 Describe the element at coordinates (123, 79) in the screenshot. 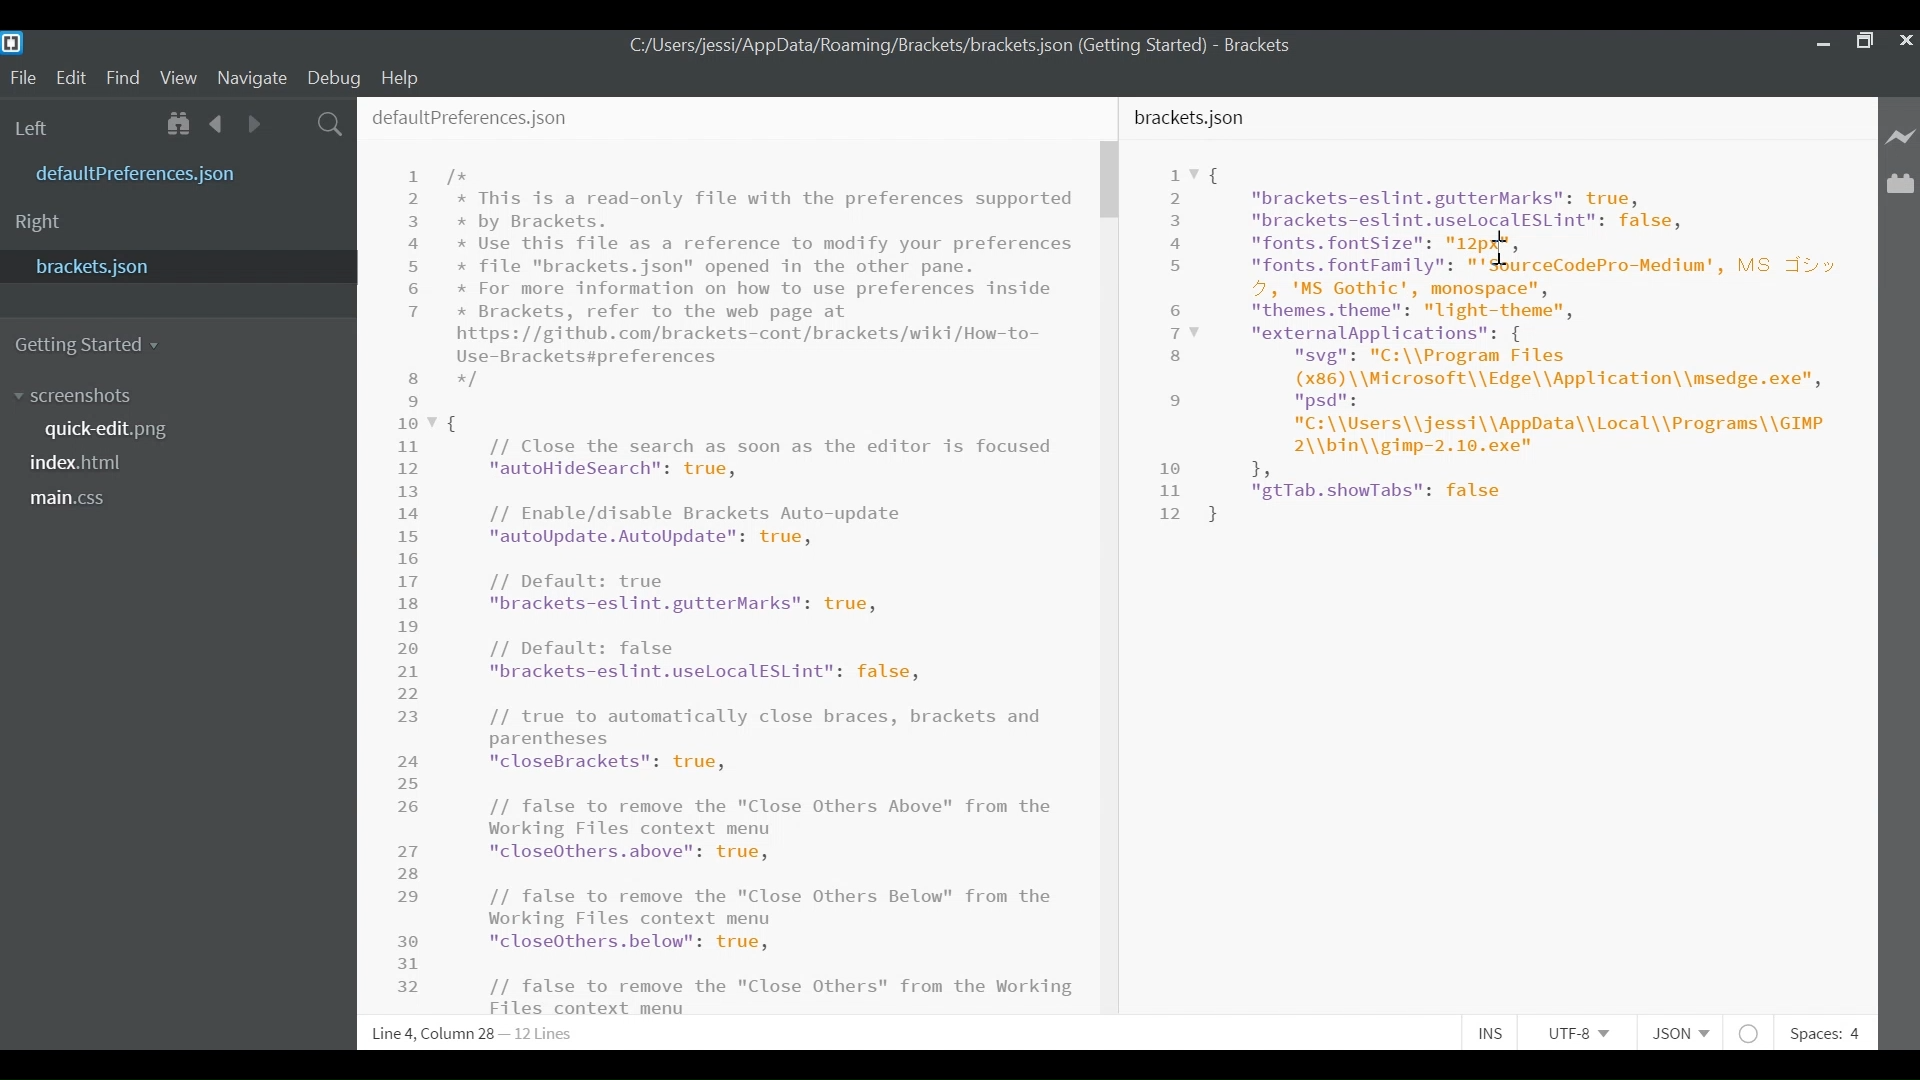

I see `Find` at that location.